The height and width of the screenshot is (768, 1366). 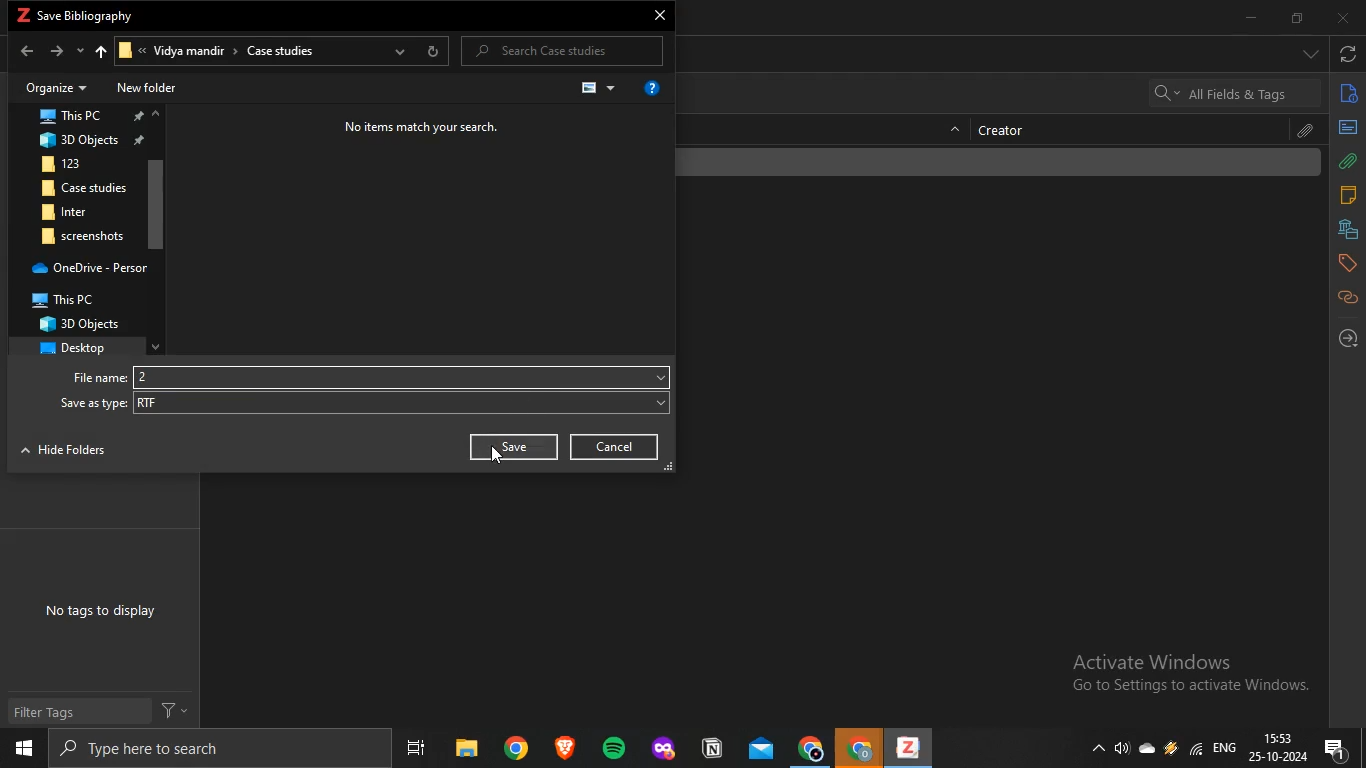 I want to click on upto, so click(x=101, y=53).